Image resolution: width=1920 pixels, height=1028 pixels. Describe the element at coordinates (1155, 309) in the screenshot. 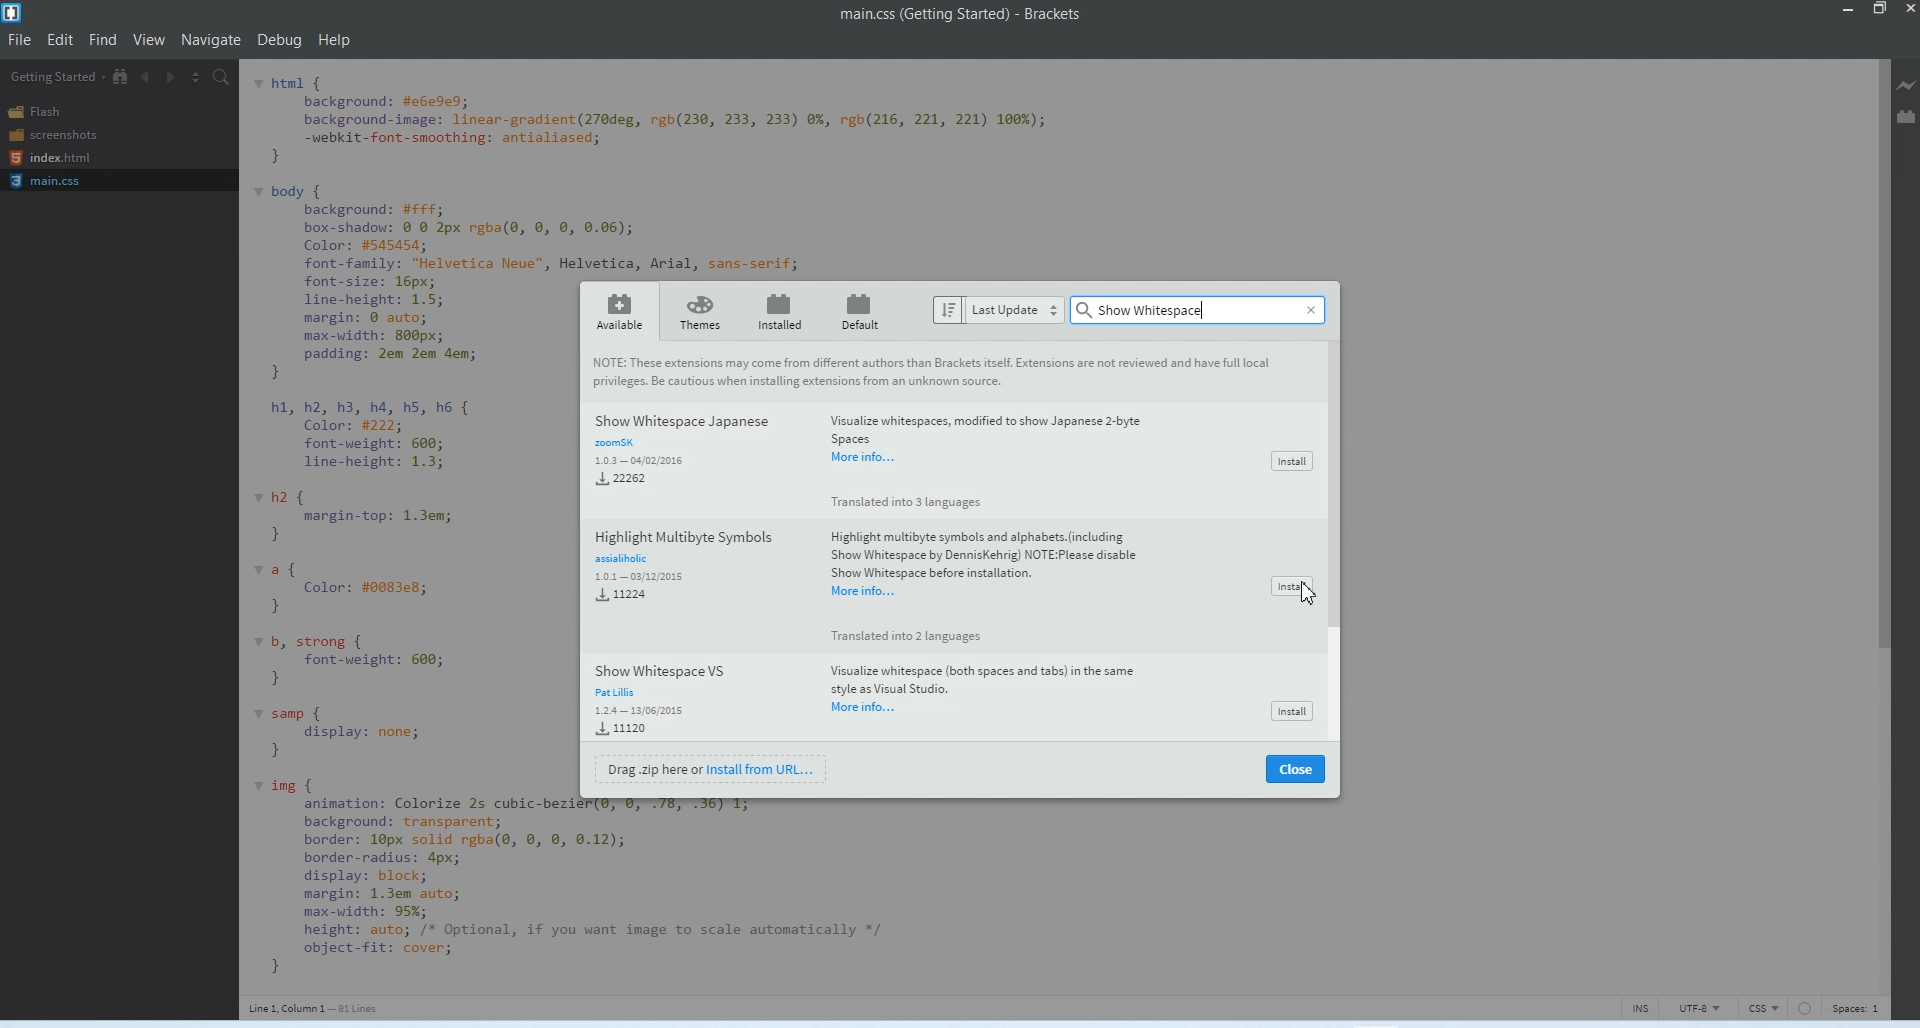

I see `Show whitespace` at that location.